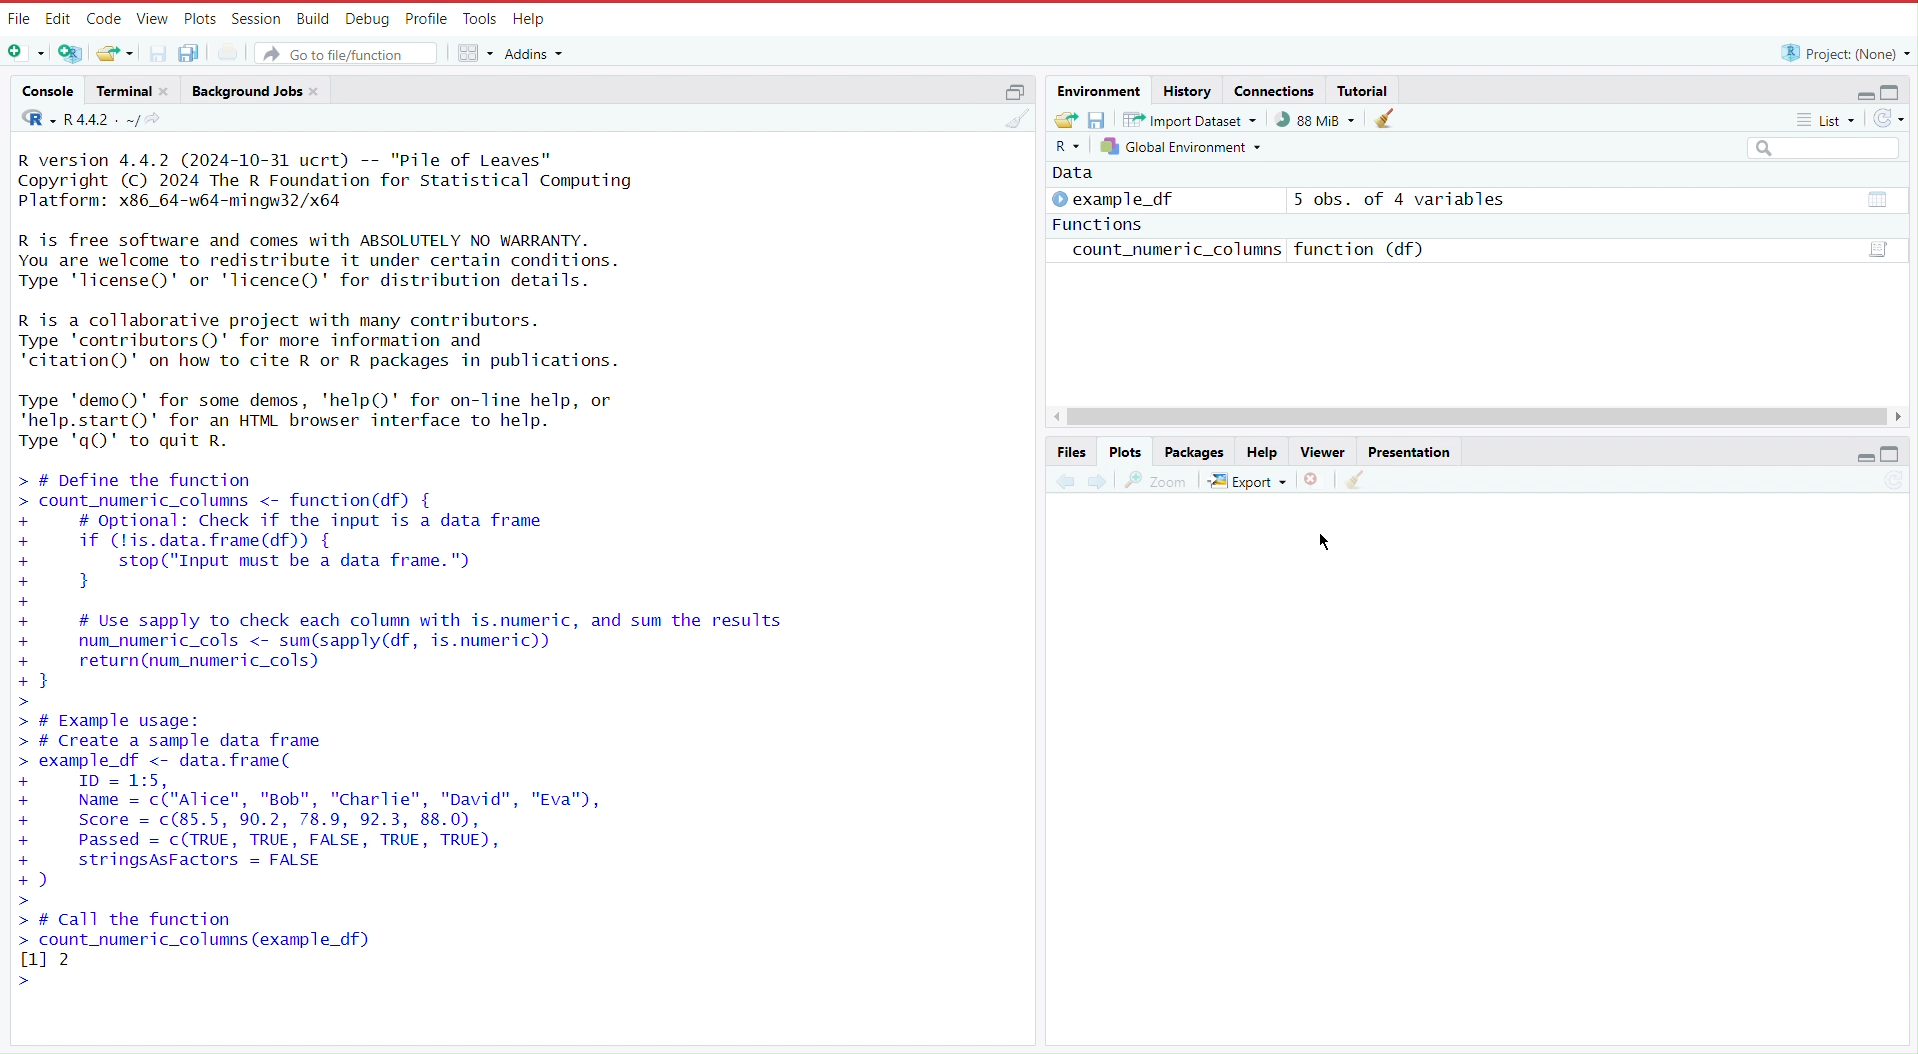  Describe the element at coordinates (1157, 477) in the screenshot. I see `Zoom` at that location.